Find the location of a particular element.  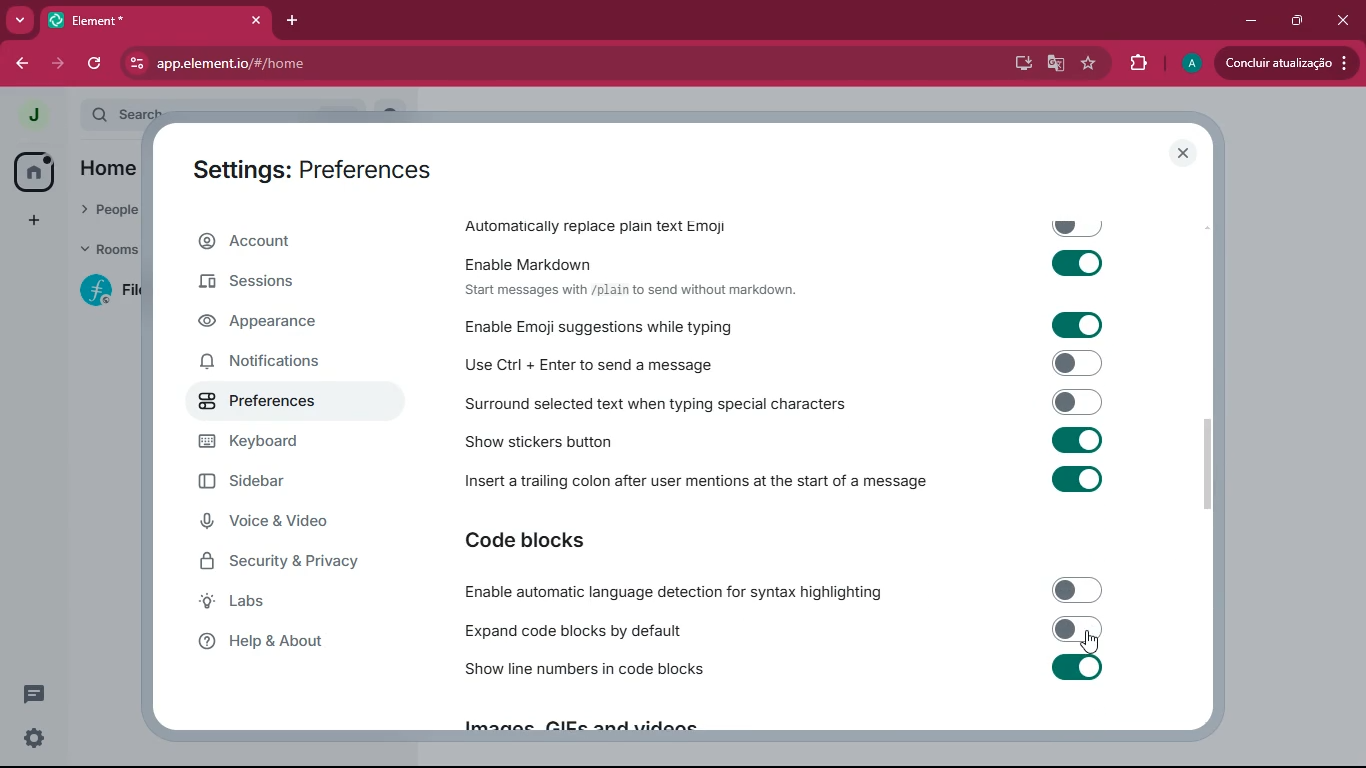

conduir atualizacao is located at coordinates (1285, 63).